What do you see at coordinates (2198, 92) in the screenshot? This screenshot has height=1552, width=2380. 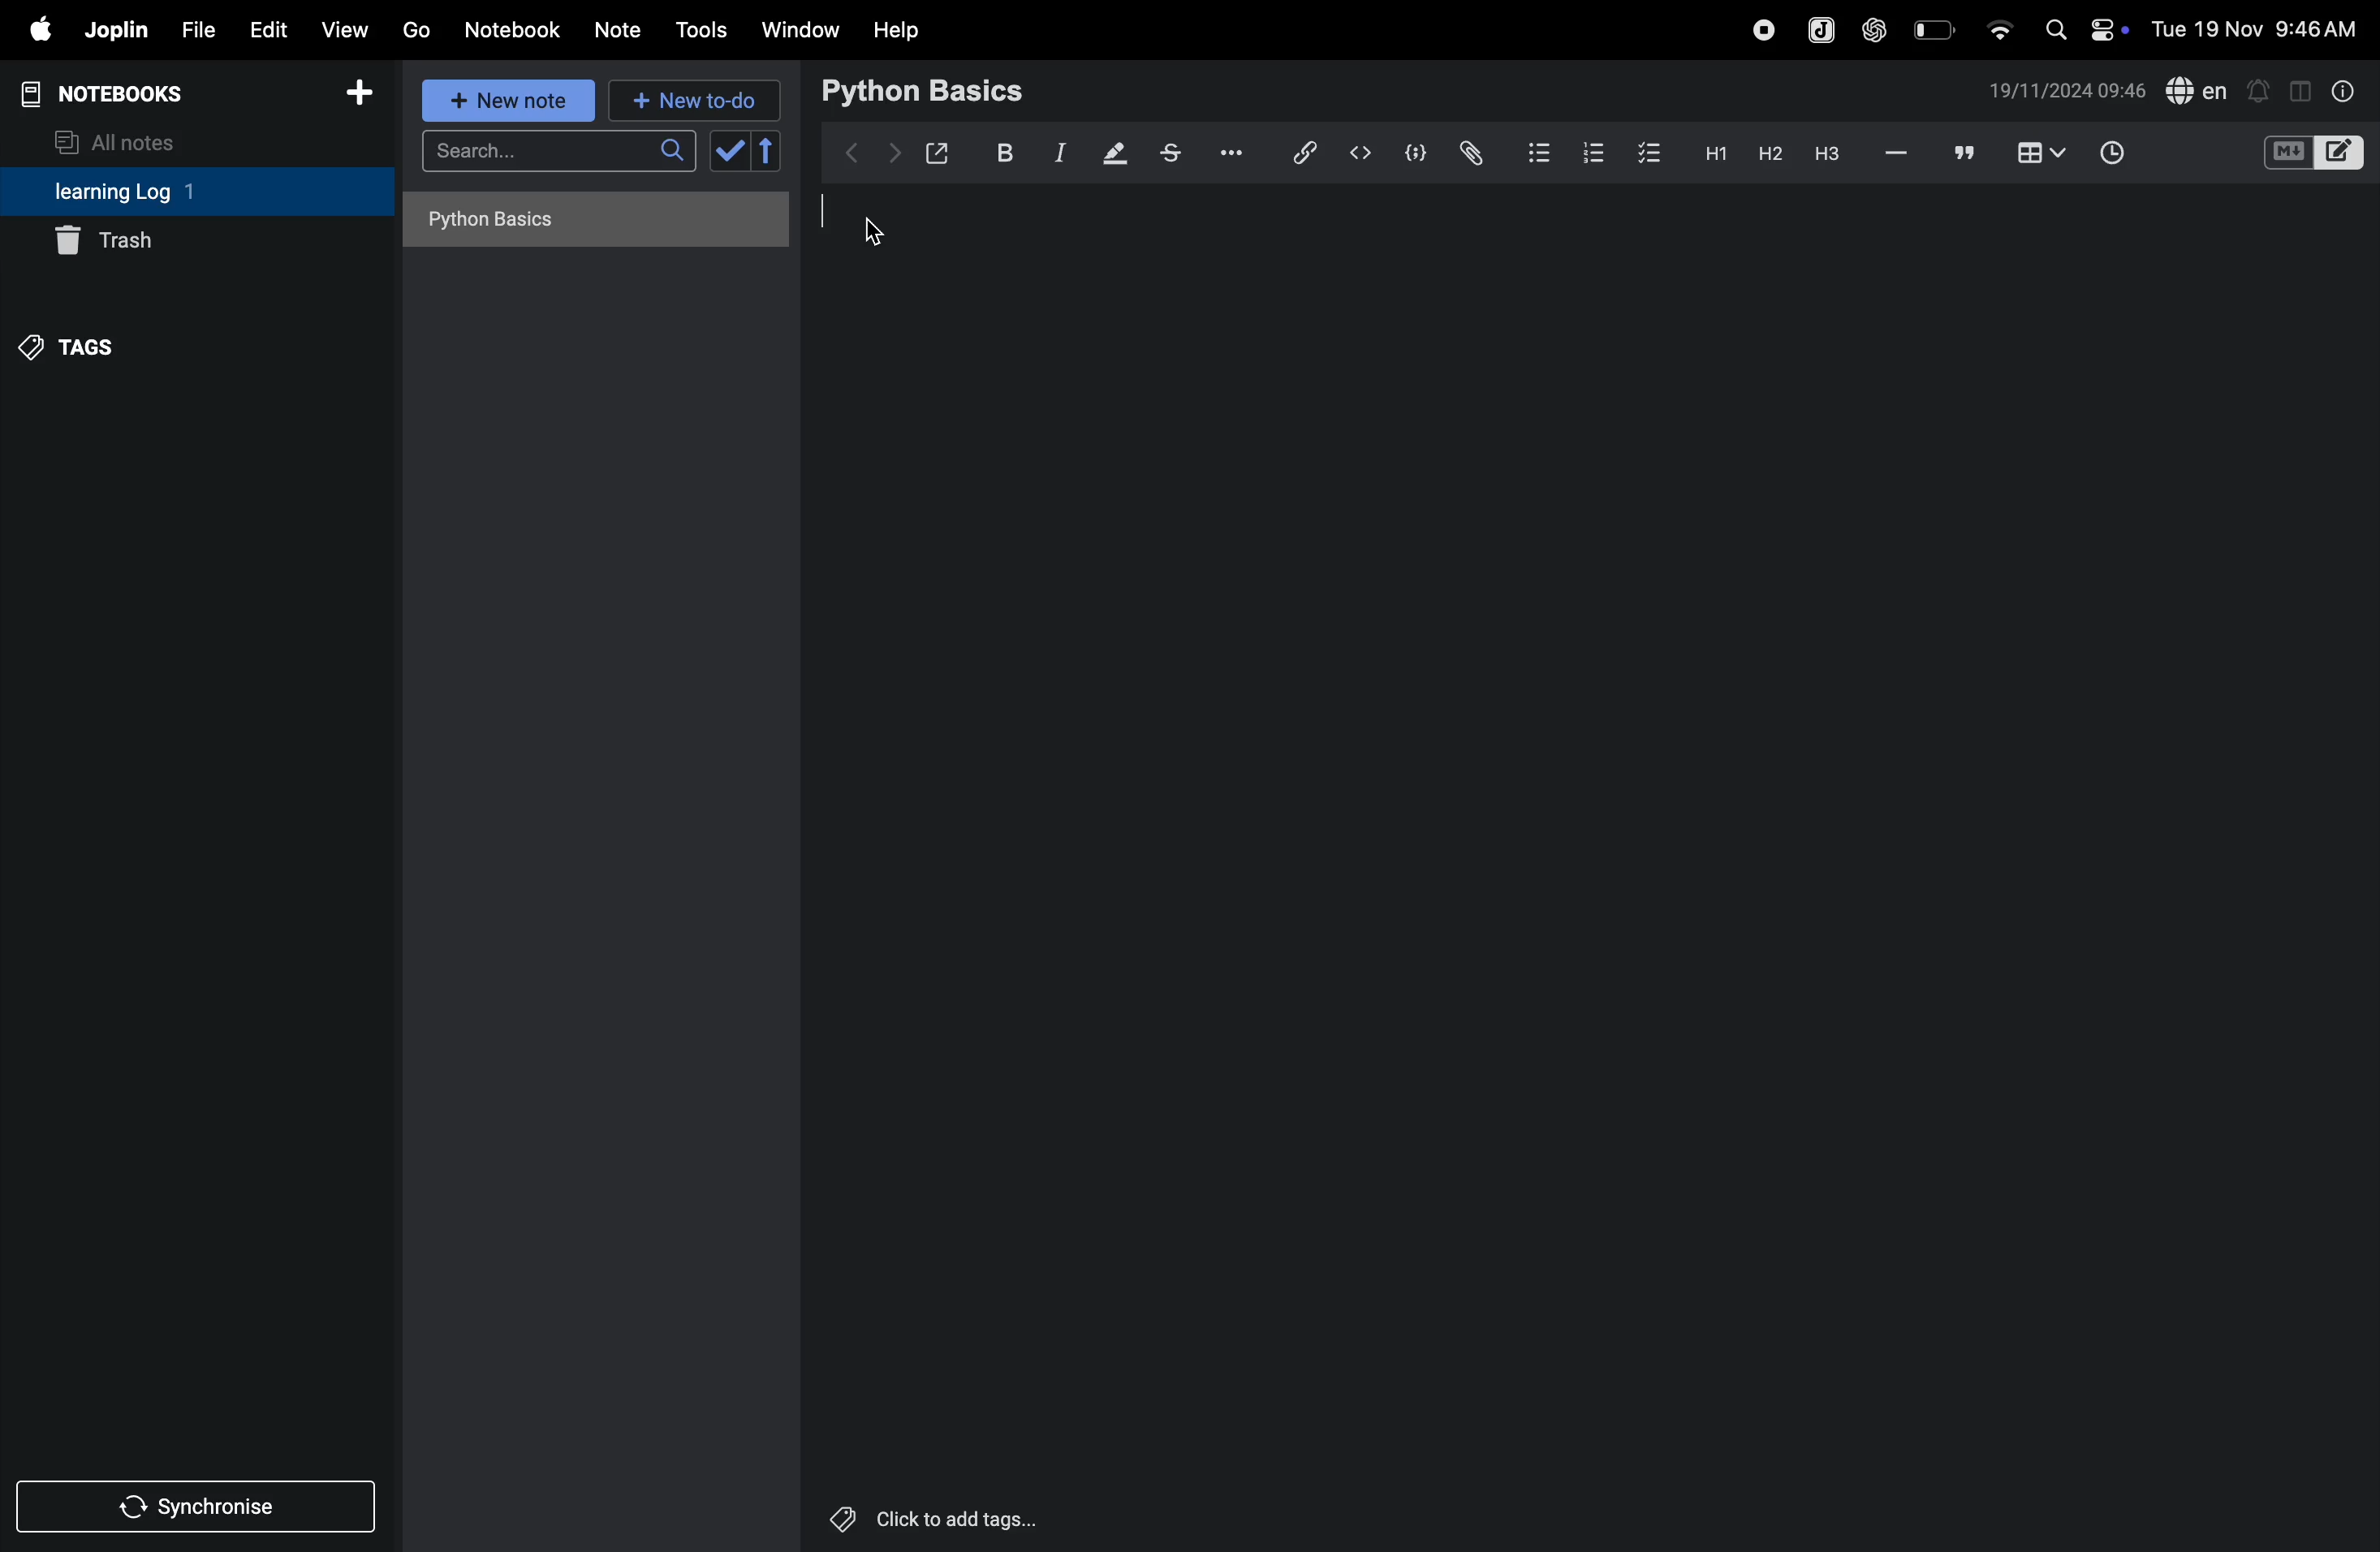 I see `spell check` at bounding box center [2198, 92].